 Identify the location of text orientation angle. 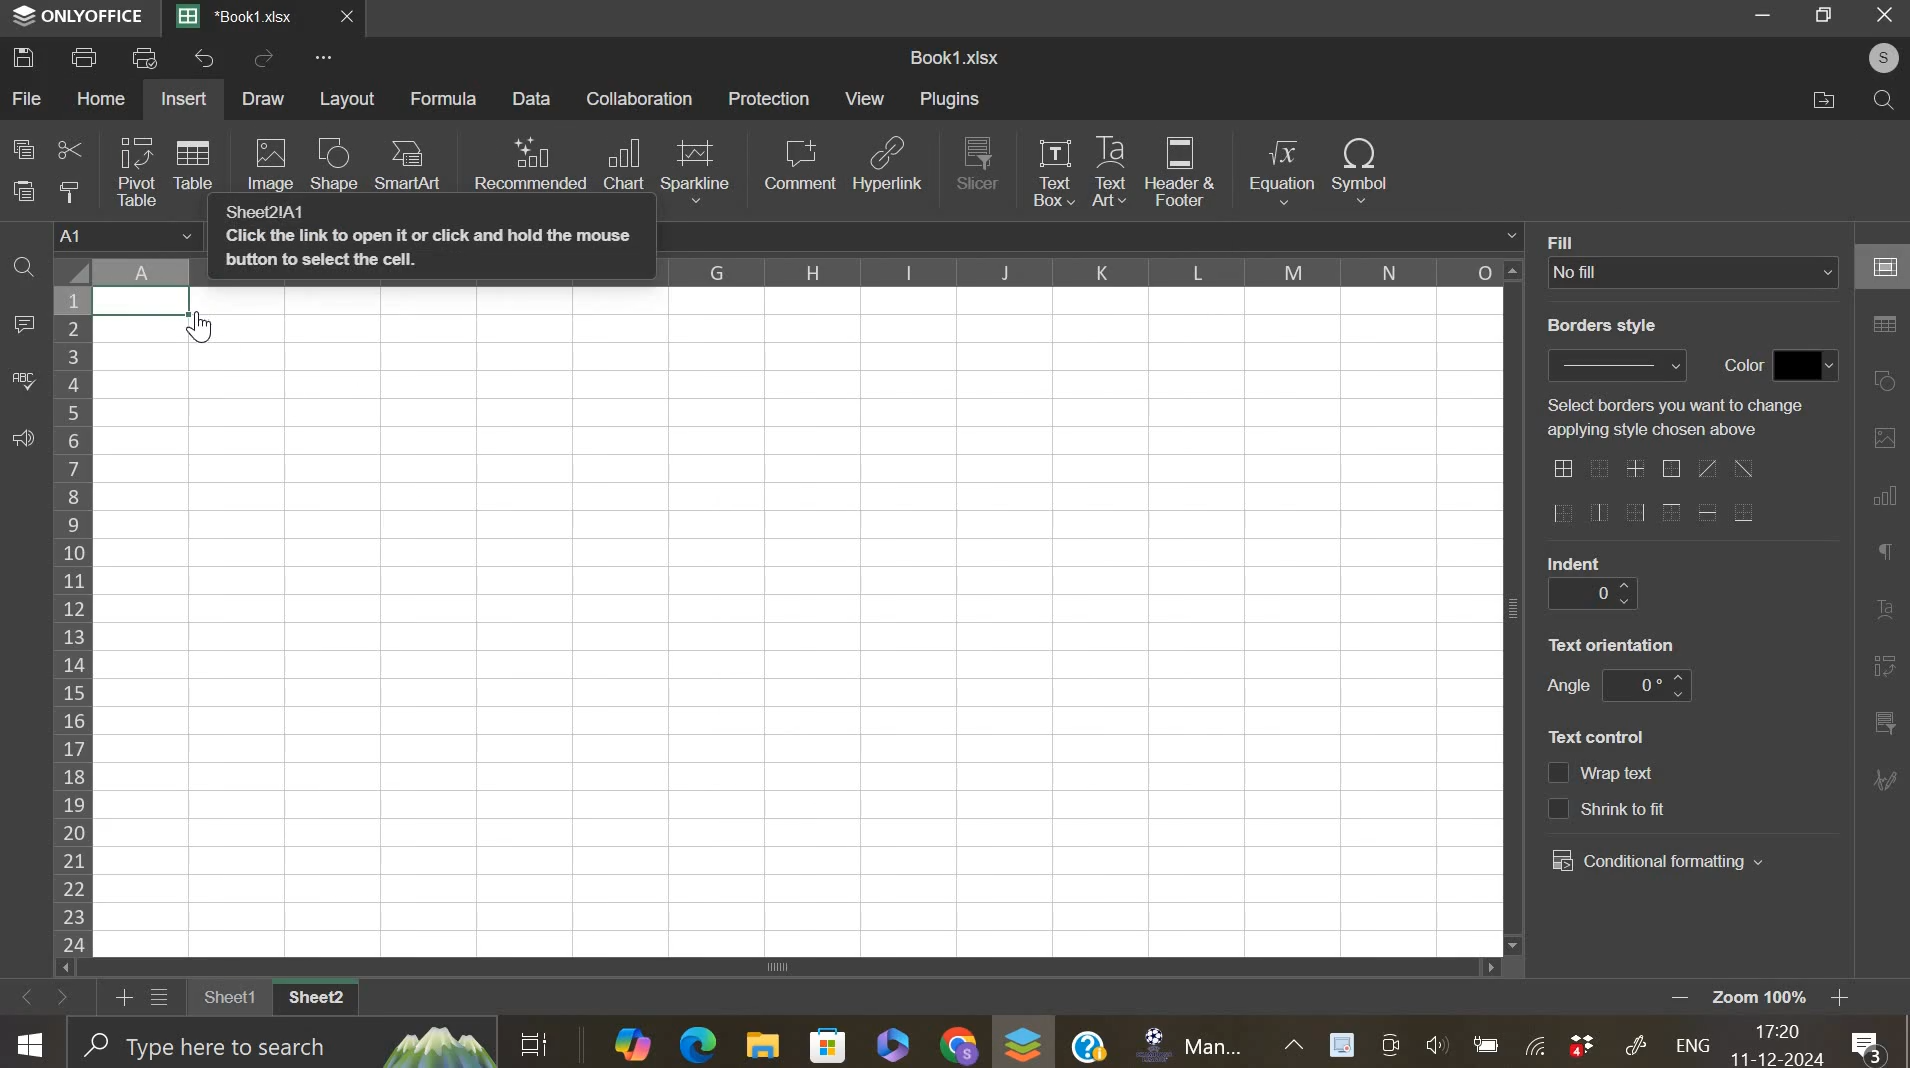
(1646, 685).